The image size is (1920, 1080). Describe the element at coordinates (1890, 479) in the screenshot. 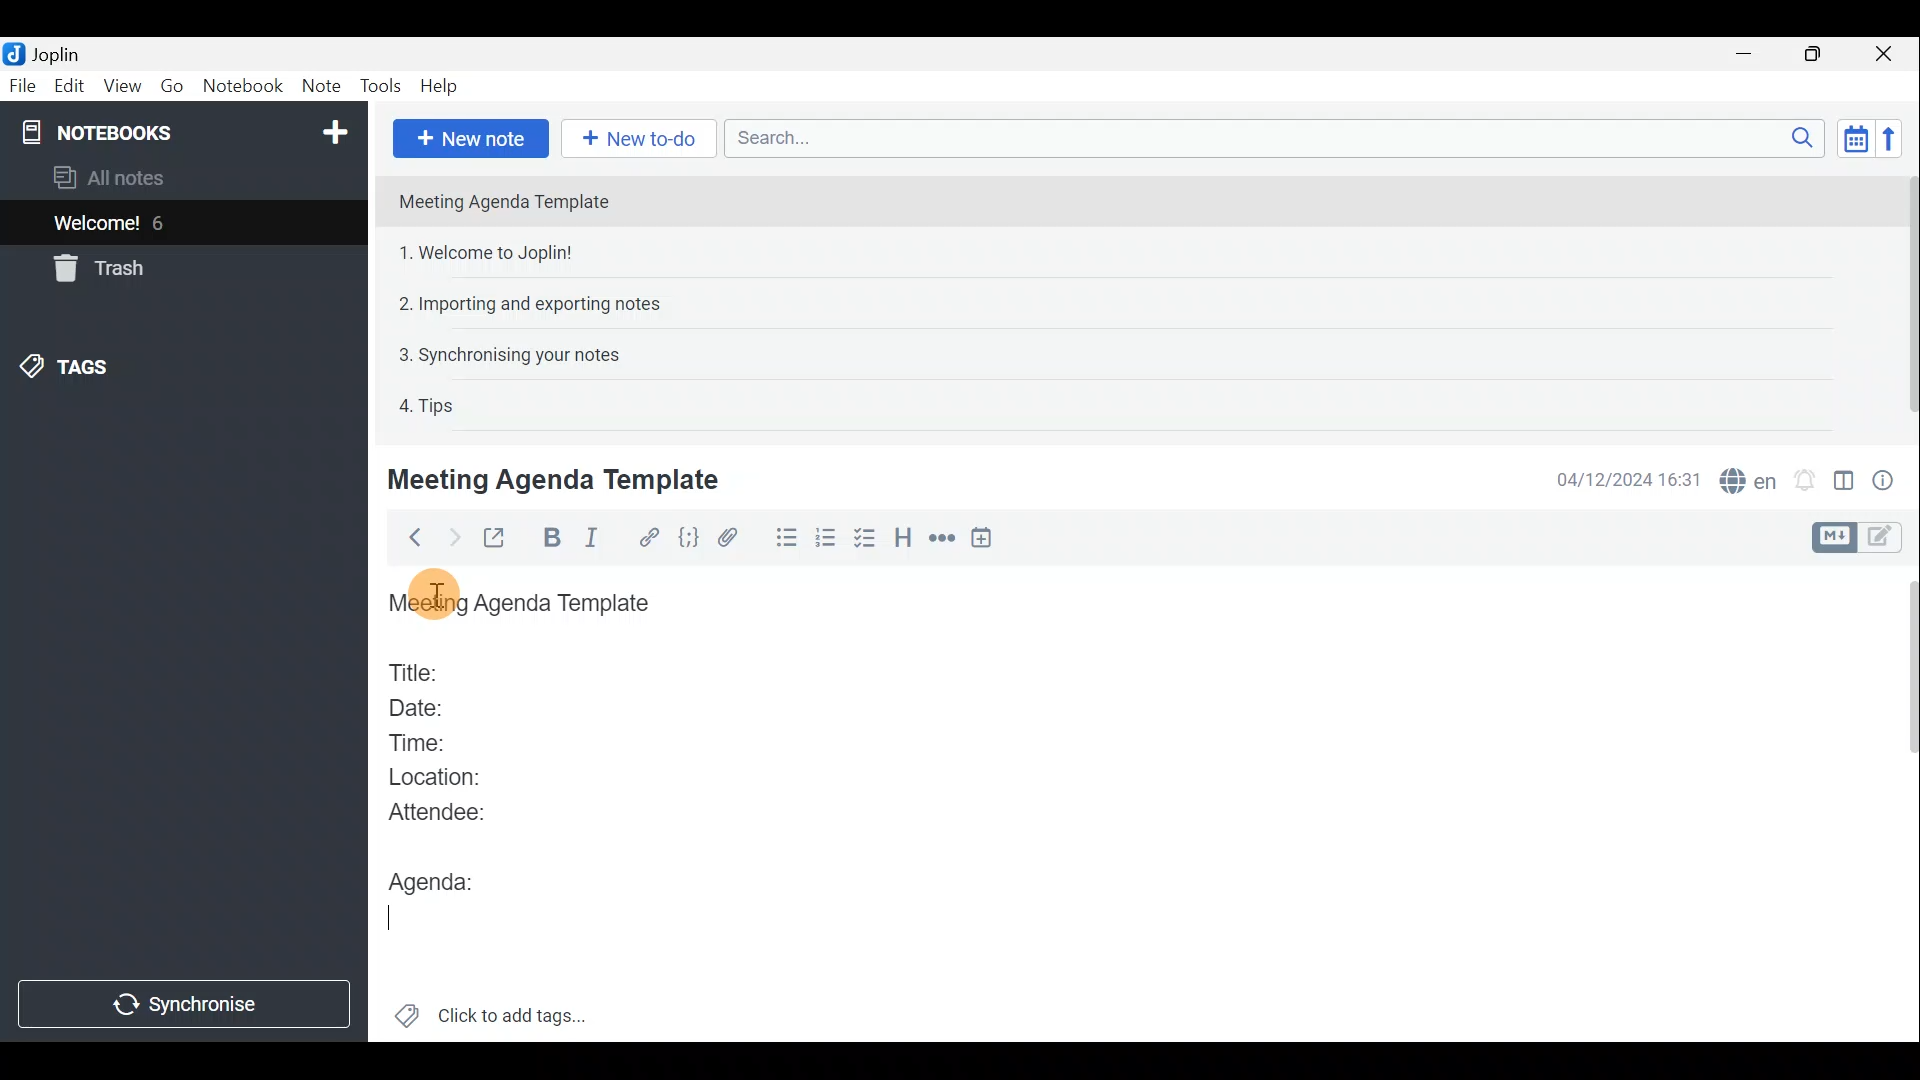

I see `Note properties` at that location.